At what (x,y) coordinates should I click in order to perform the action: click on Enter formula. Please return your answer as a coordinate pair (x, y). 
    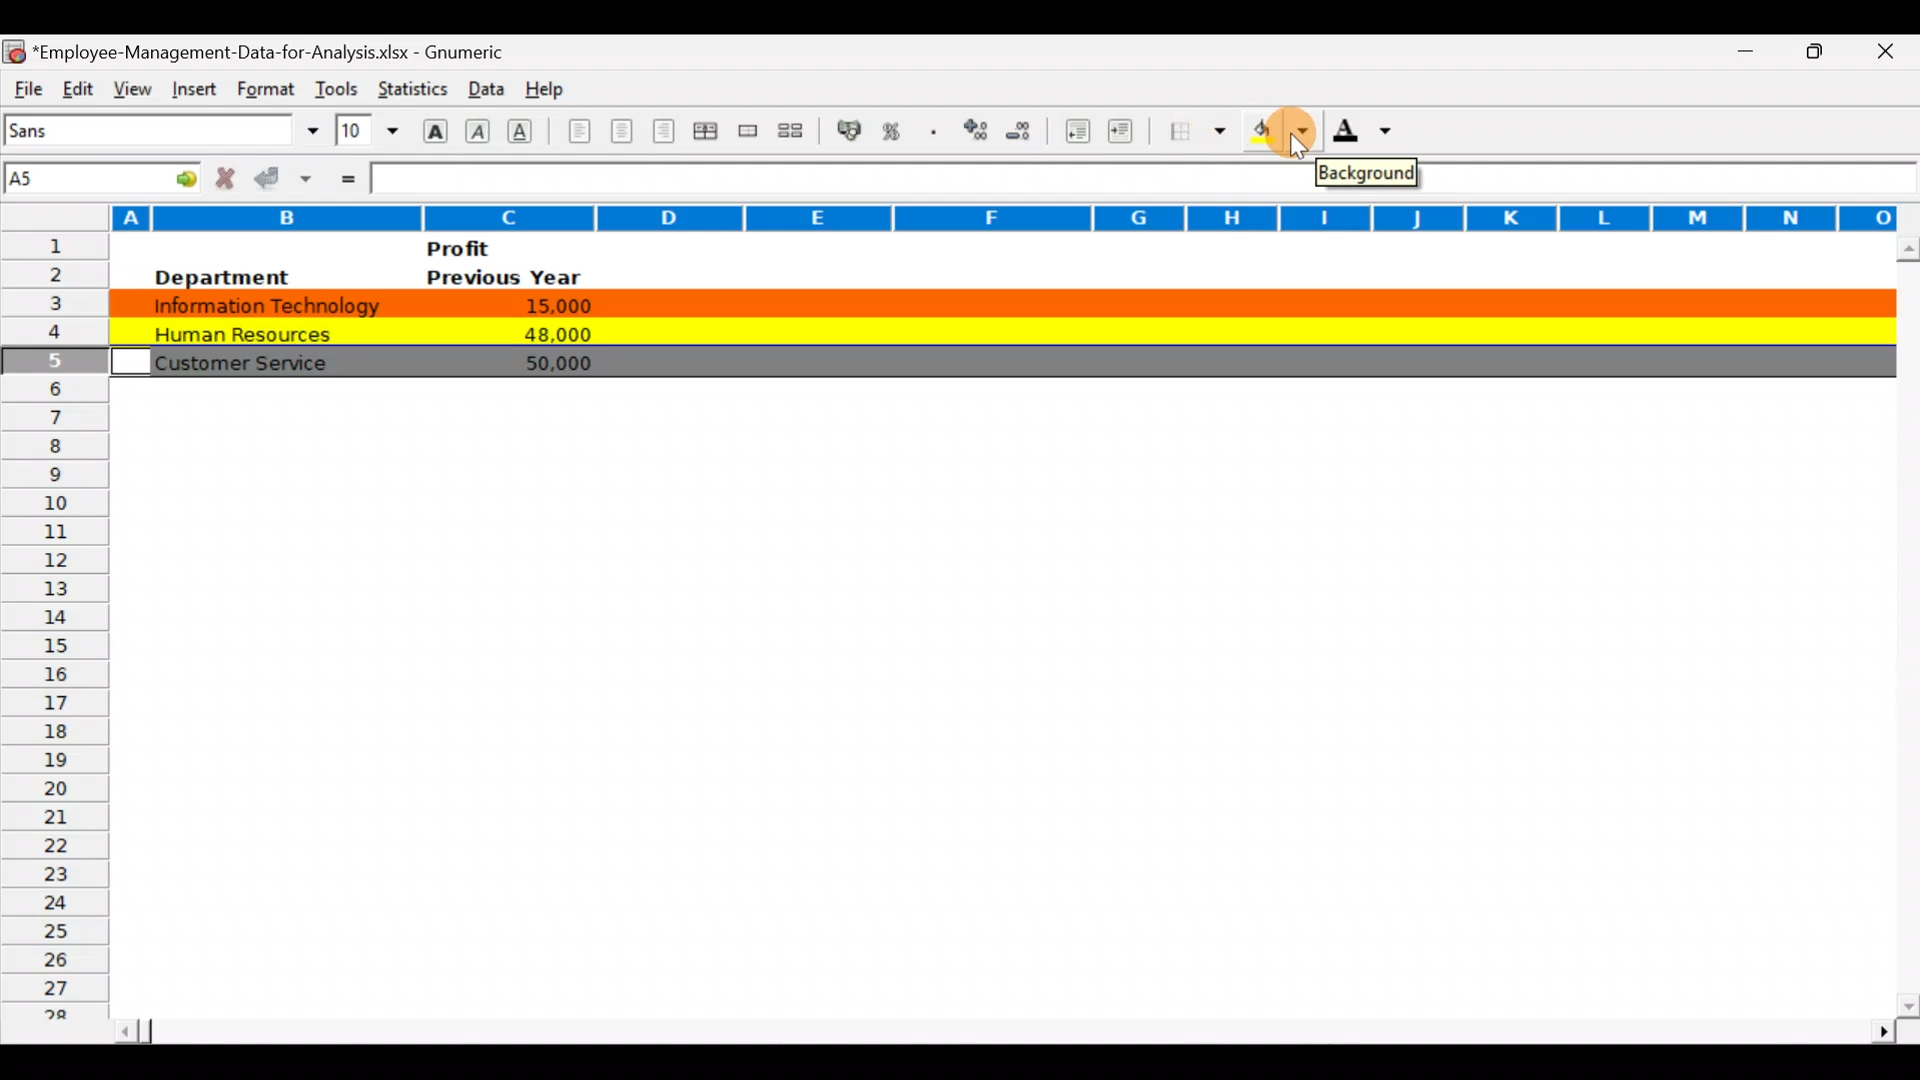
    Looking at the image, I should click on (346, 177).